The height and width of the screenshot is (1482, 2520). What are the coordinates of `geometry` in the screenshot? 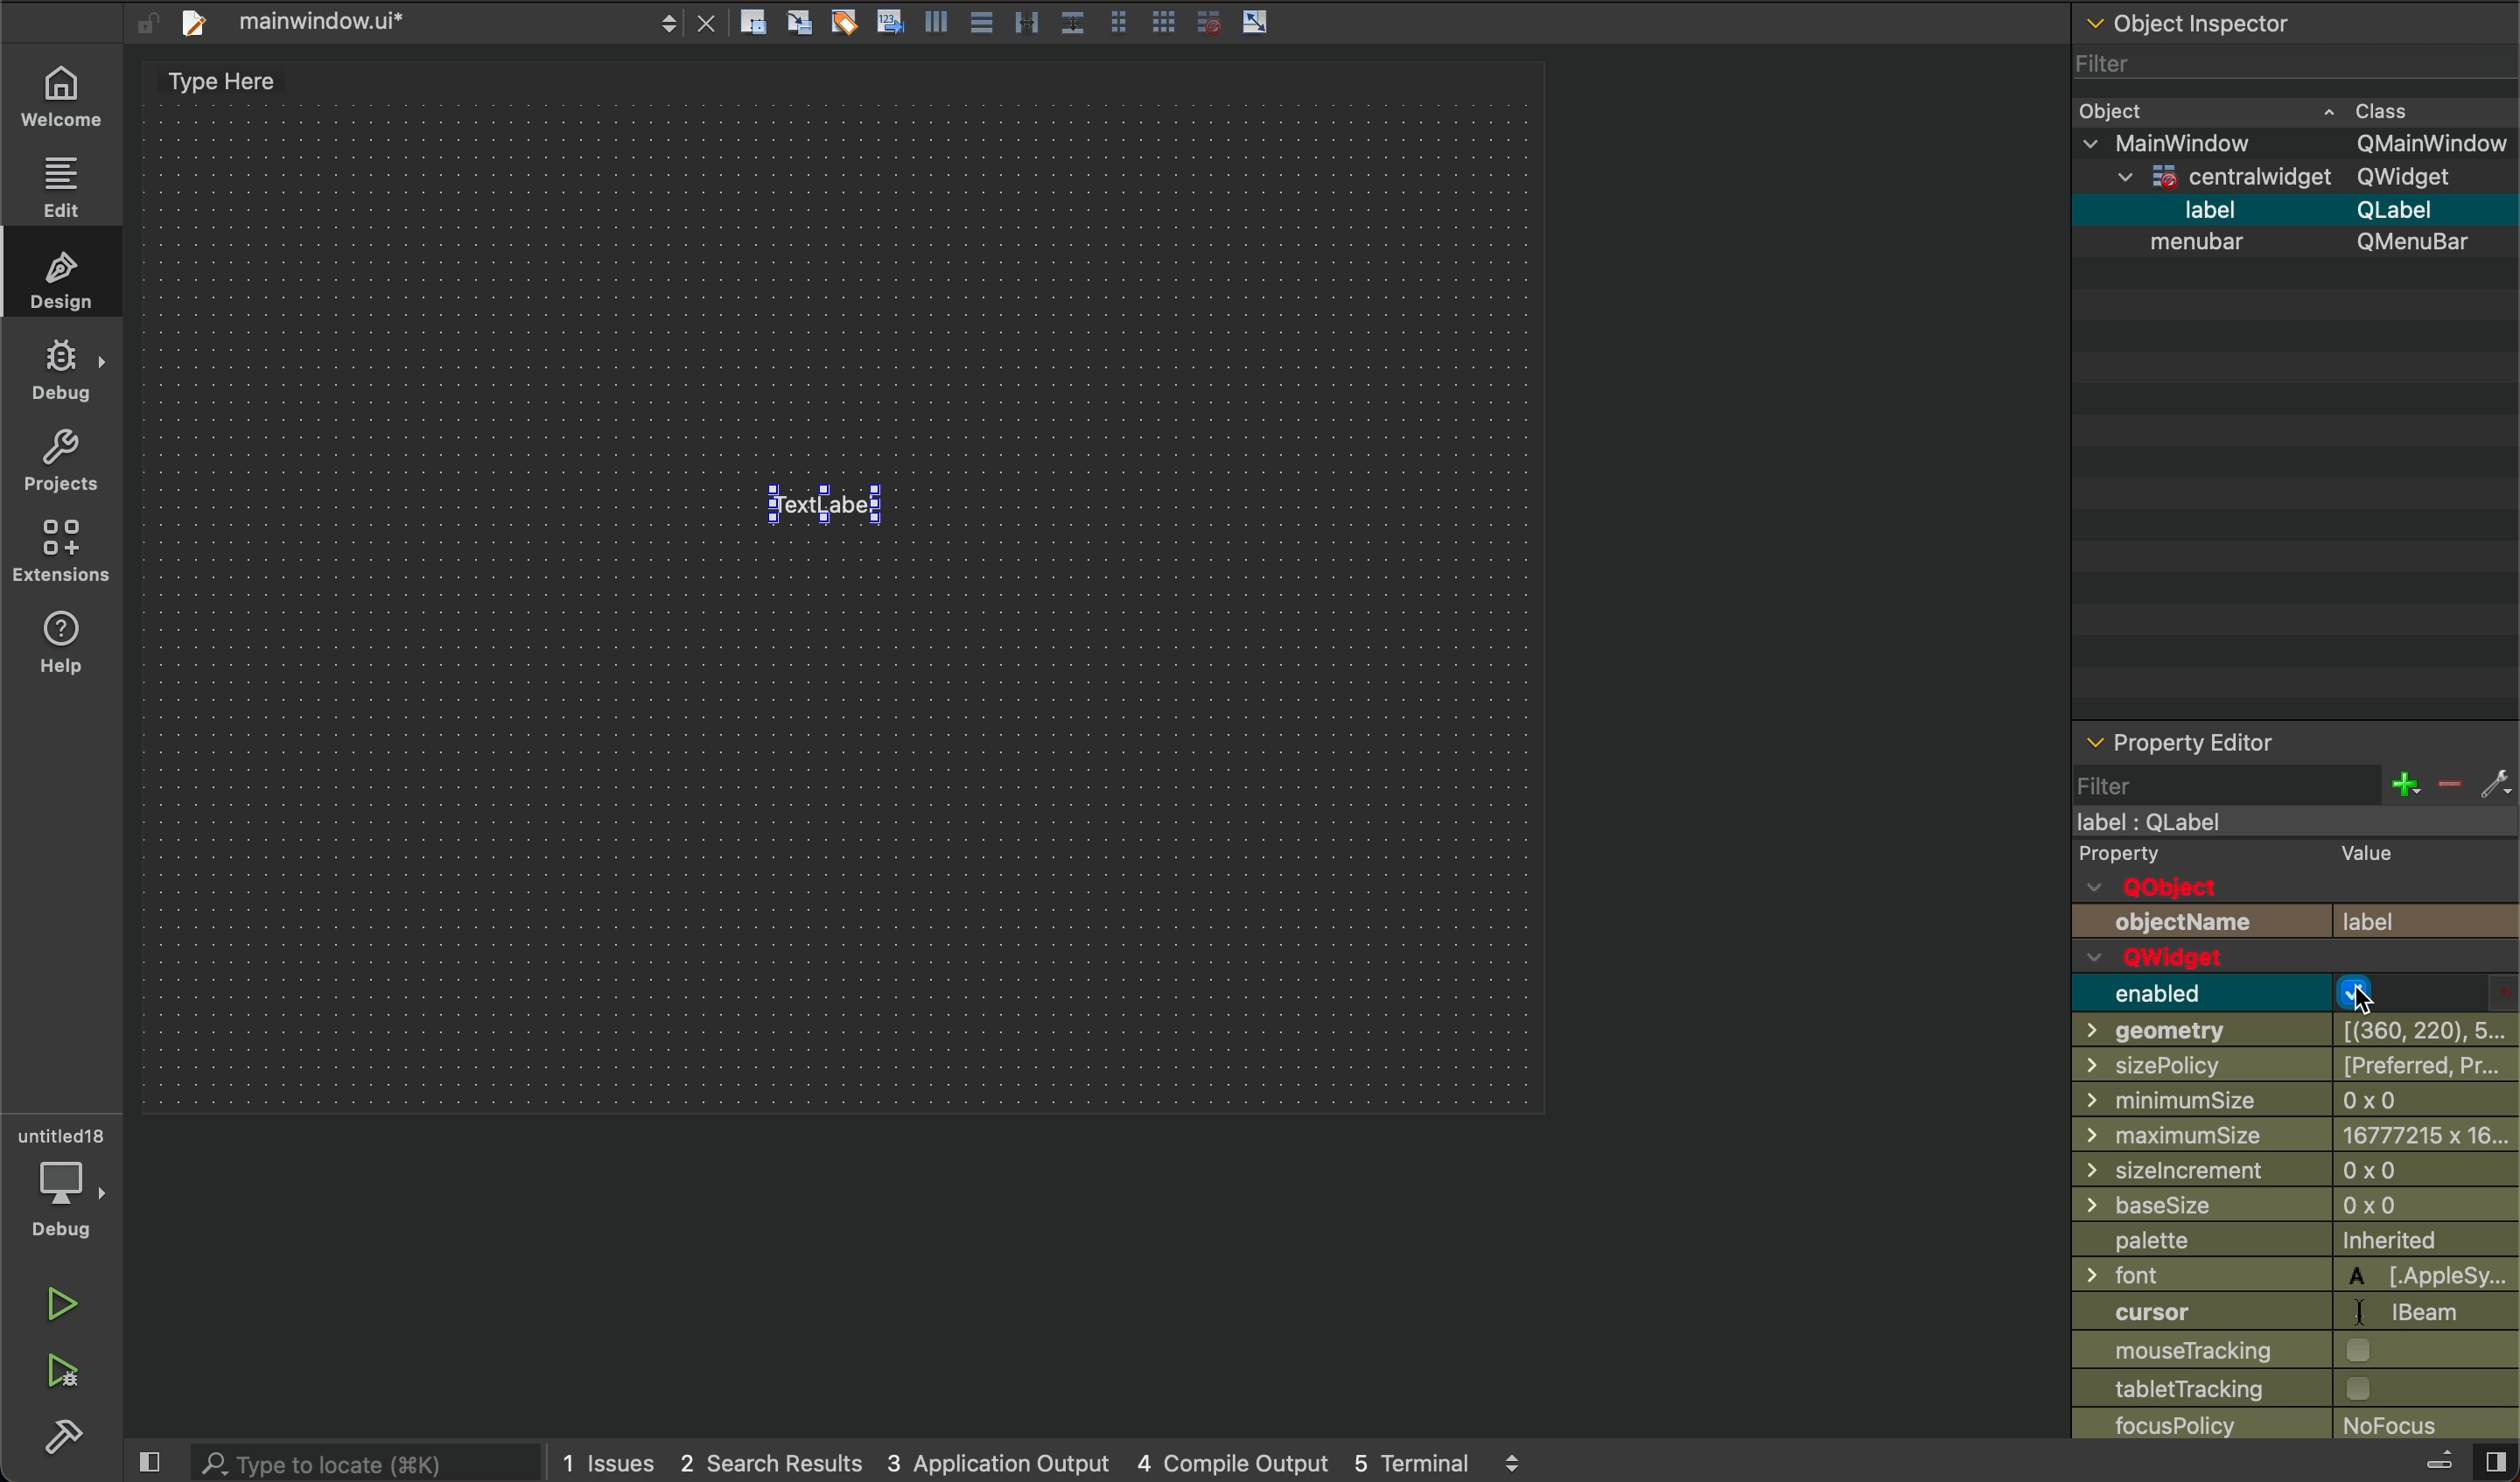 It's located at (2194, 1028).